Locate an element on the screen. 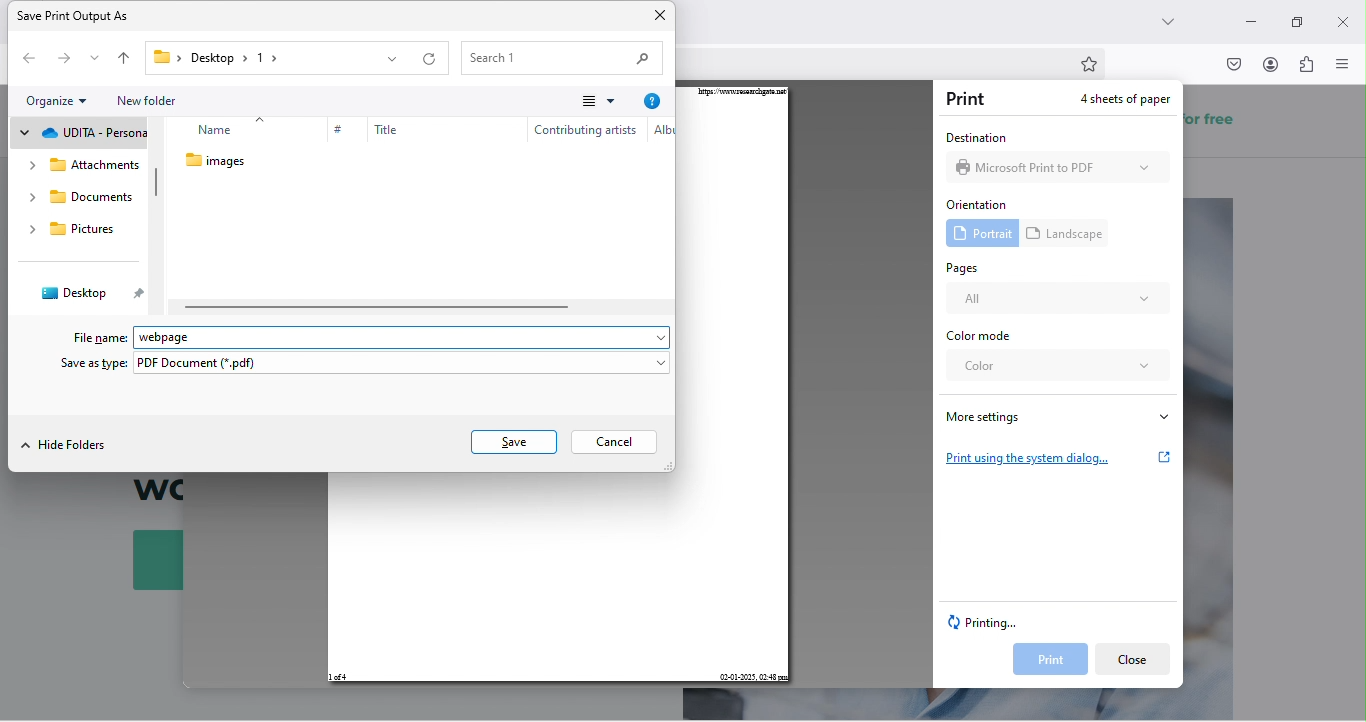 This screenshot has height=722, width=1366. 1 of 4 is located at coordinates (339, 678).